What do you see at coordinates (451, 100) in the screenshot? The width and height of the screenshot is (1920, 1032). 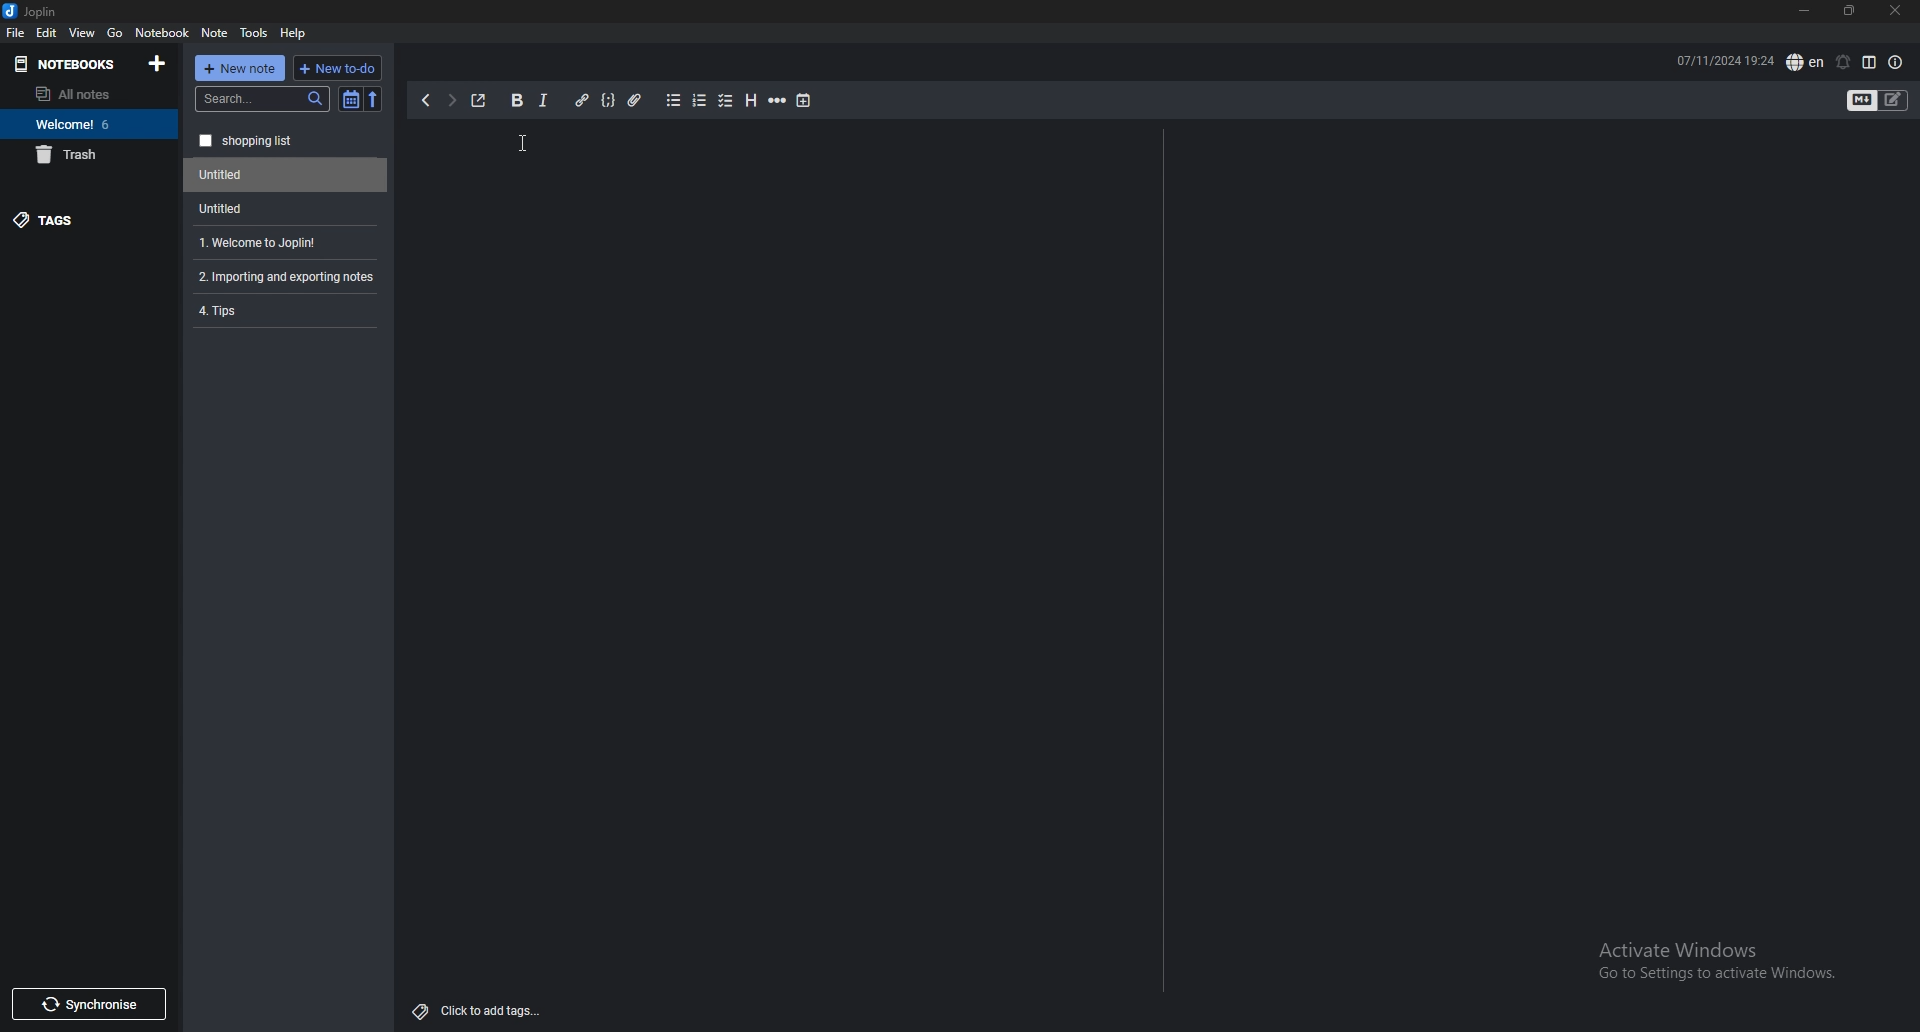 I see `next` at bounding box center [451, 100].